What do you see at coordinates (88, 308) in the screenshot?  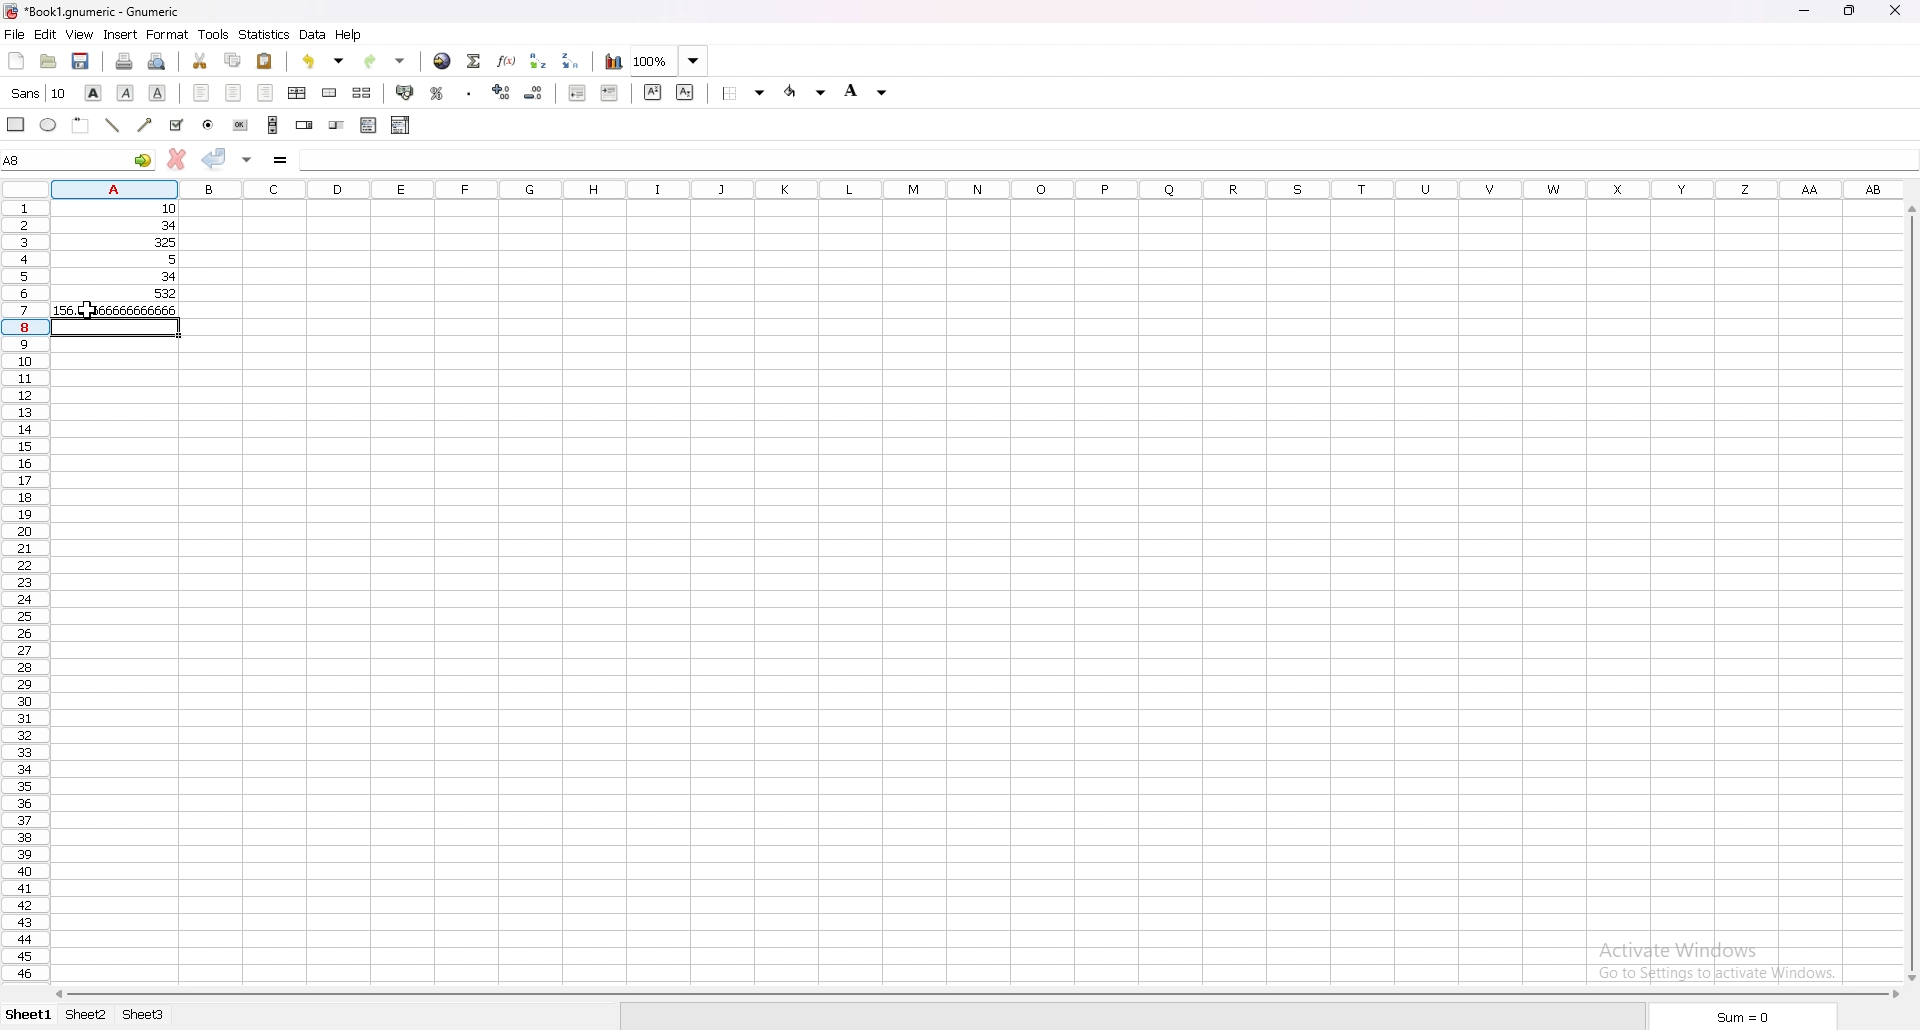 I see `cursor` at bounding box center [88, 308].